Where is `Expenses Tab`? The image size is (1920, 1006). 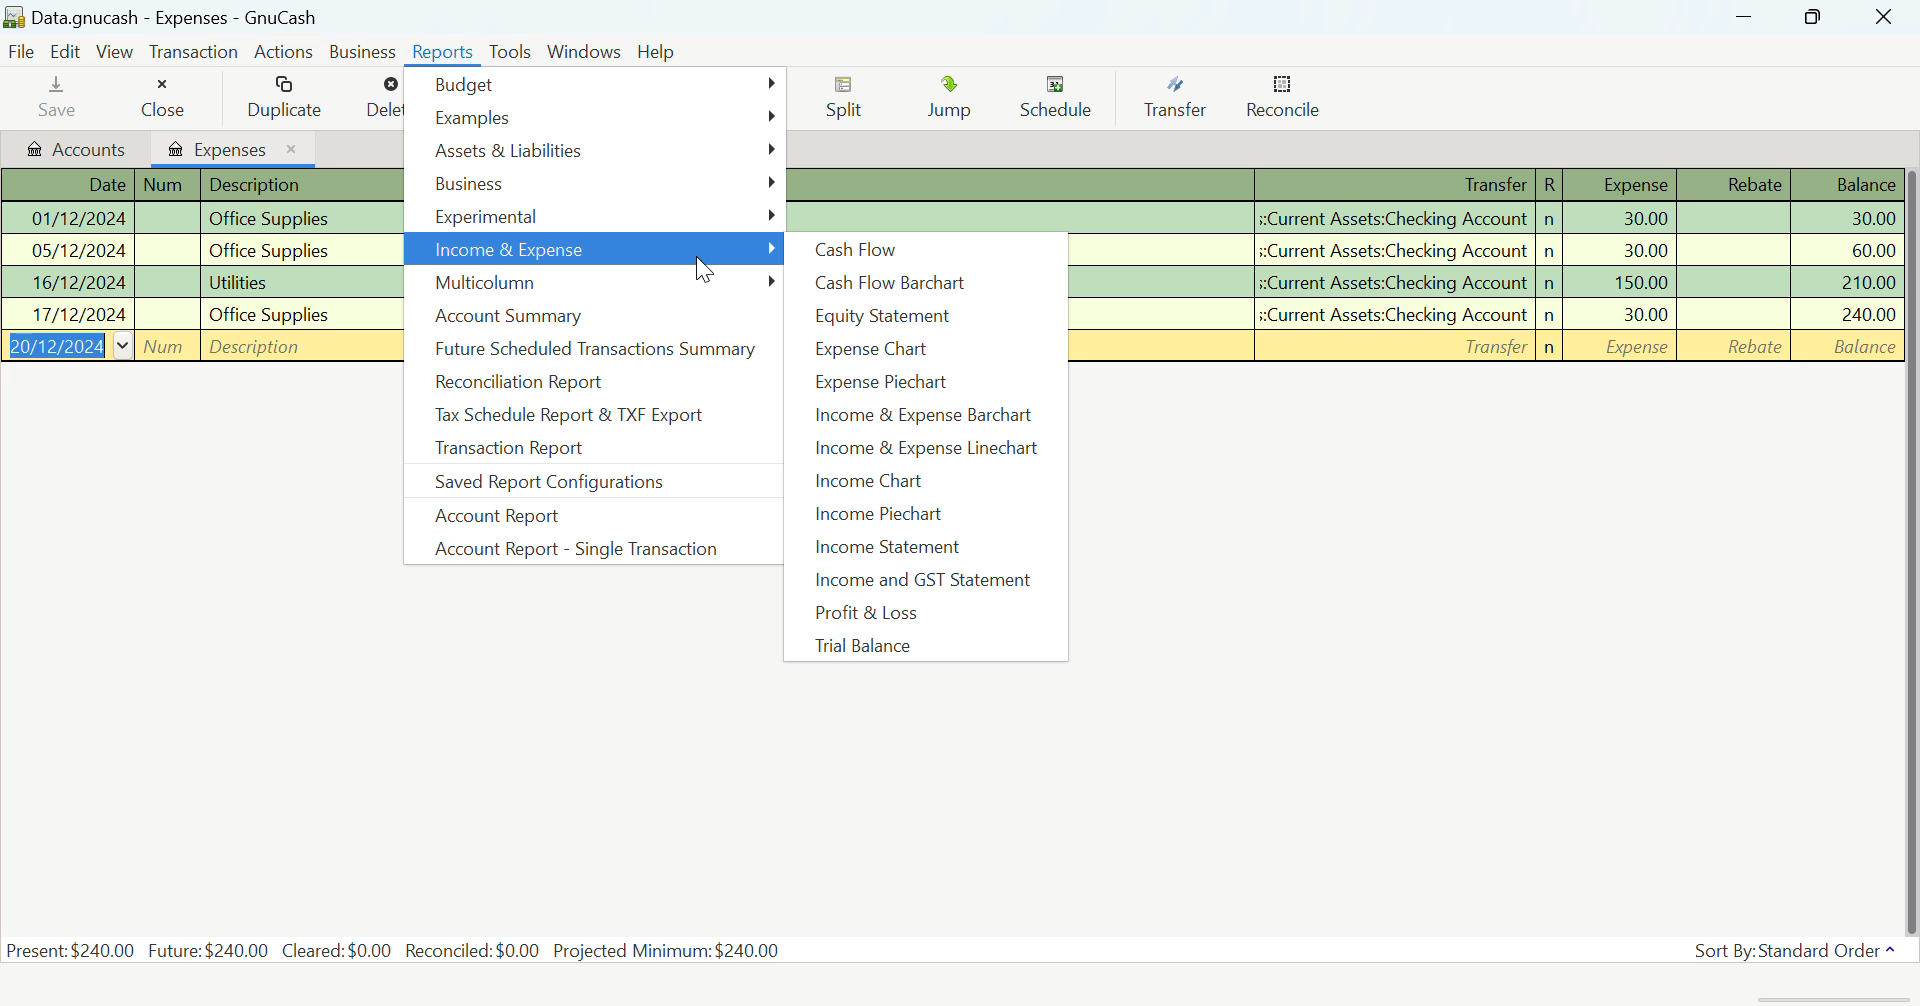
Expenses Tab is located at coordinates (232, 148).